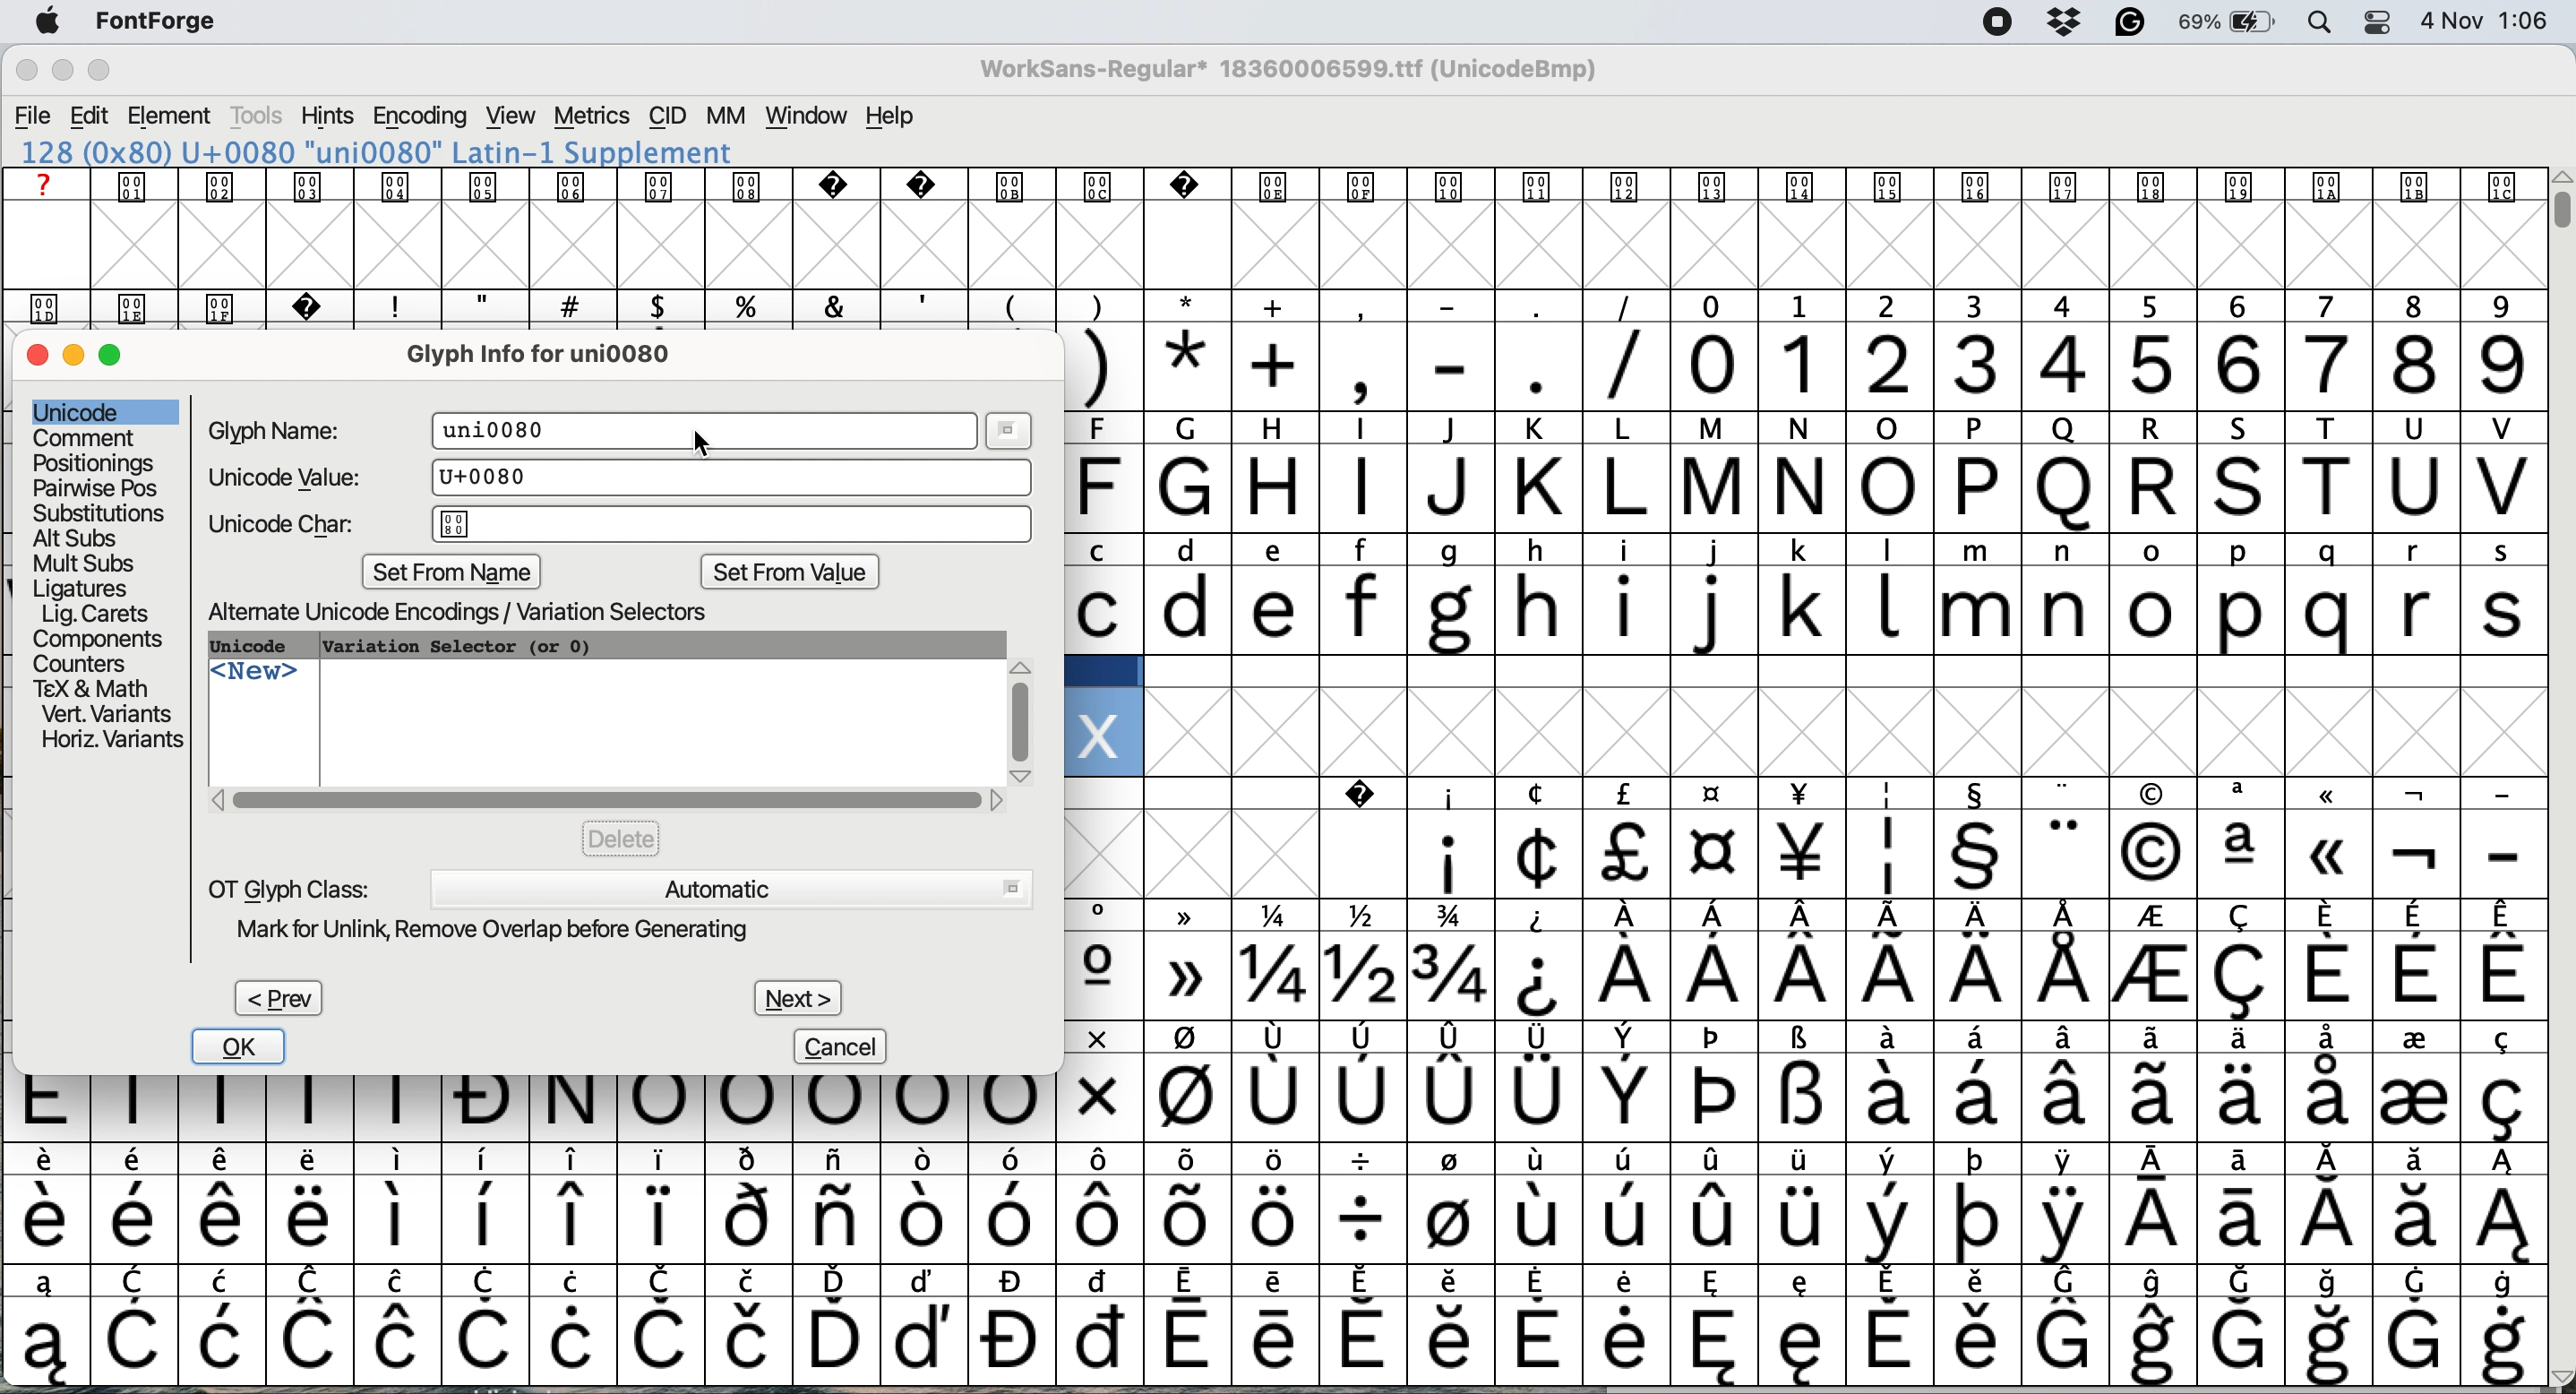  I want to click on special characters, so click(1278, 1279).